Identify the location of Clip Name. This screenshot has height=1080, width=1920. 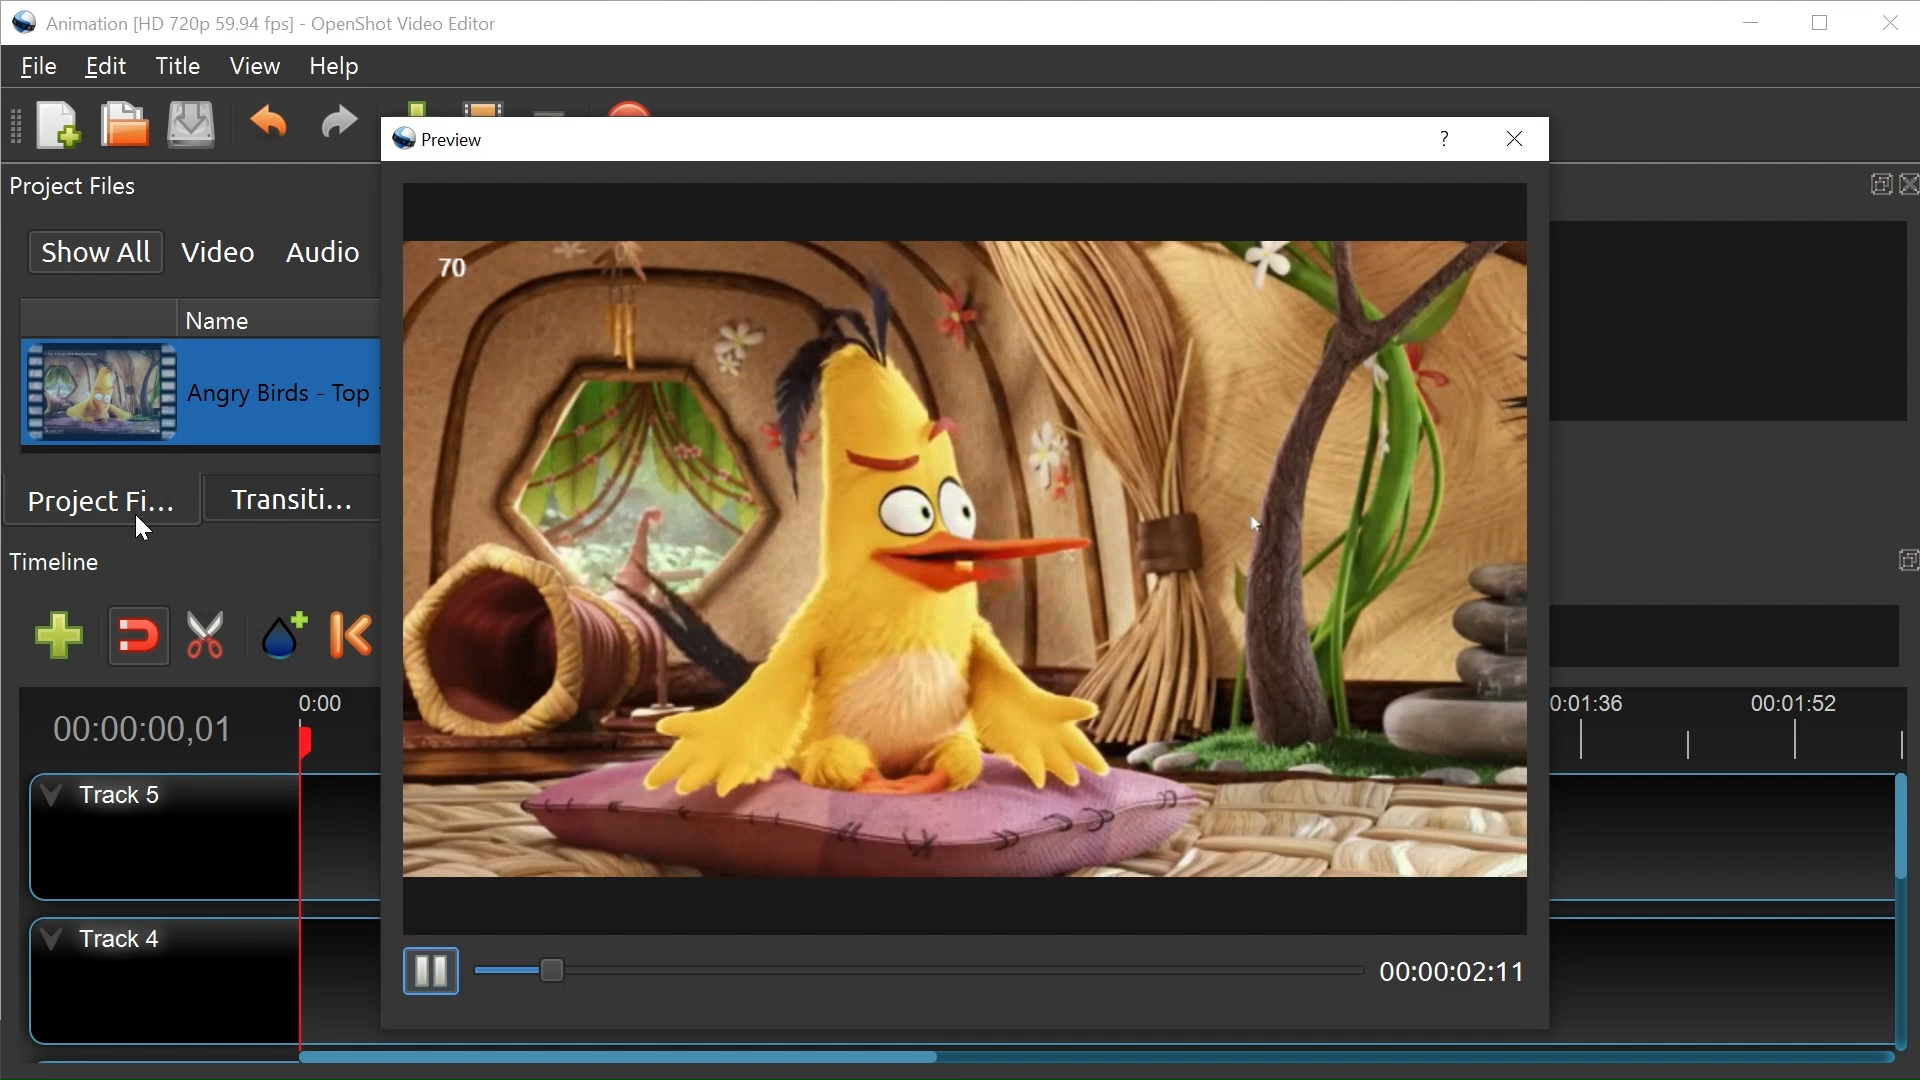
(284, 394).